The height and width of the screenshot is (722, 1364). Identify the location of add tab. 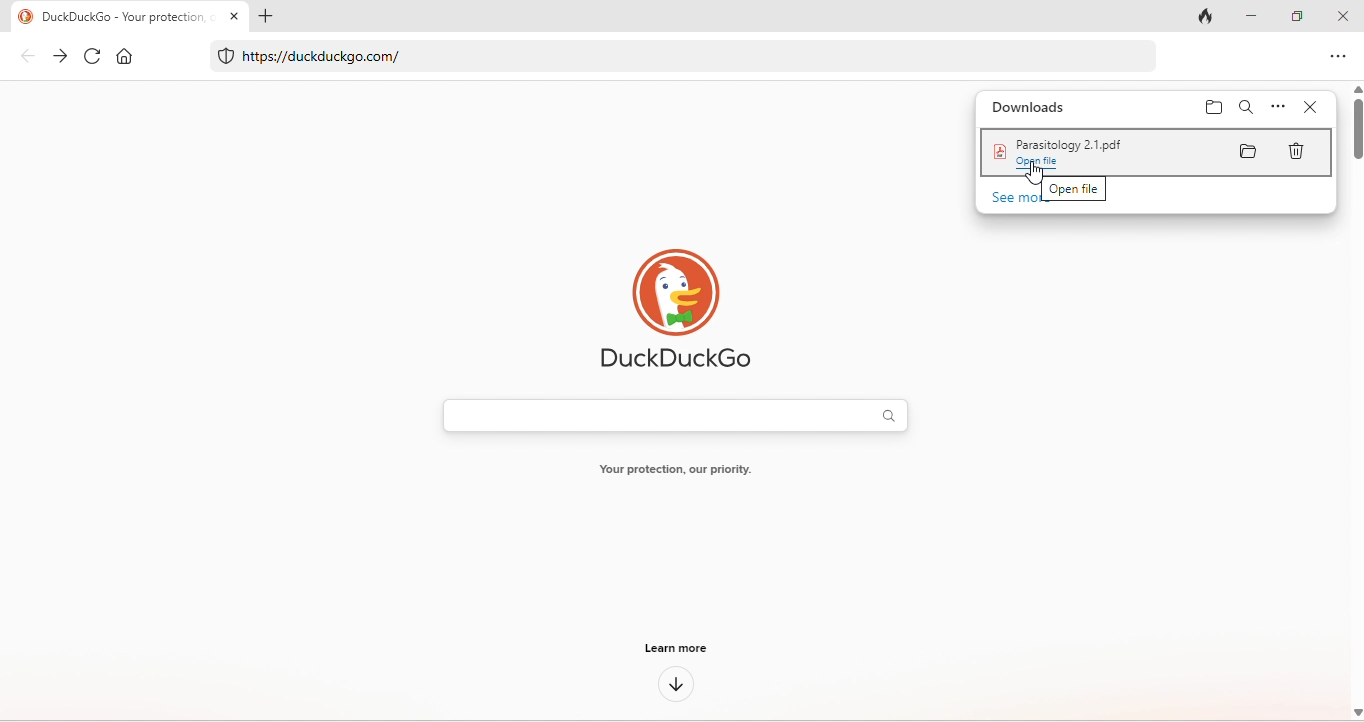
(266, 17).